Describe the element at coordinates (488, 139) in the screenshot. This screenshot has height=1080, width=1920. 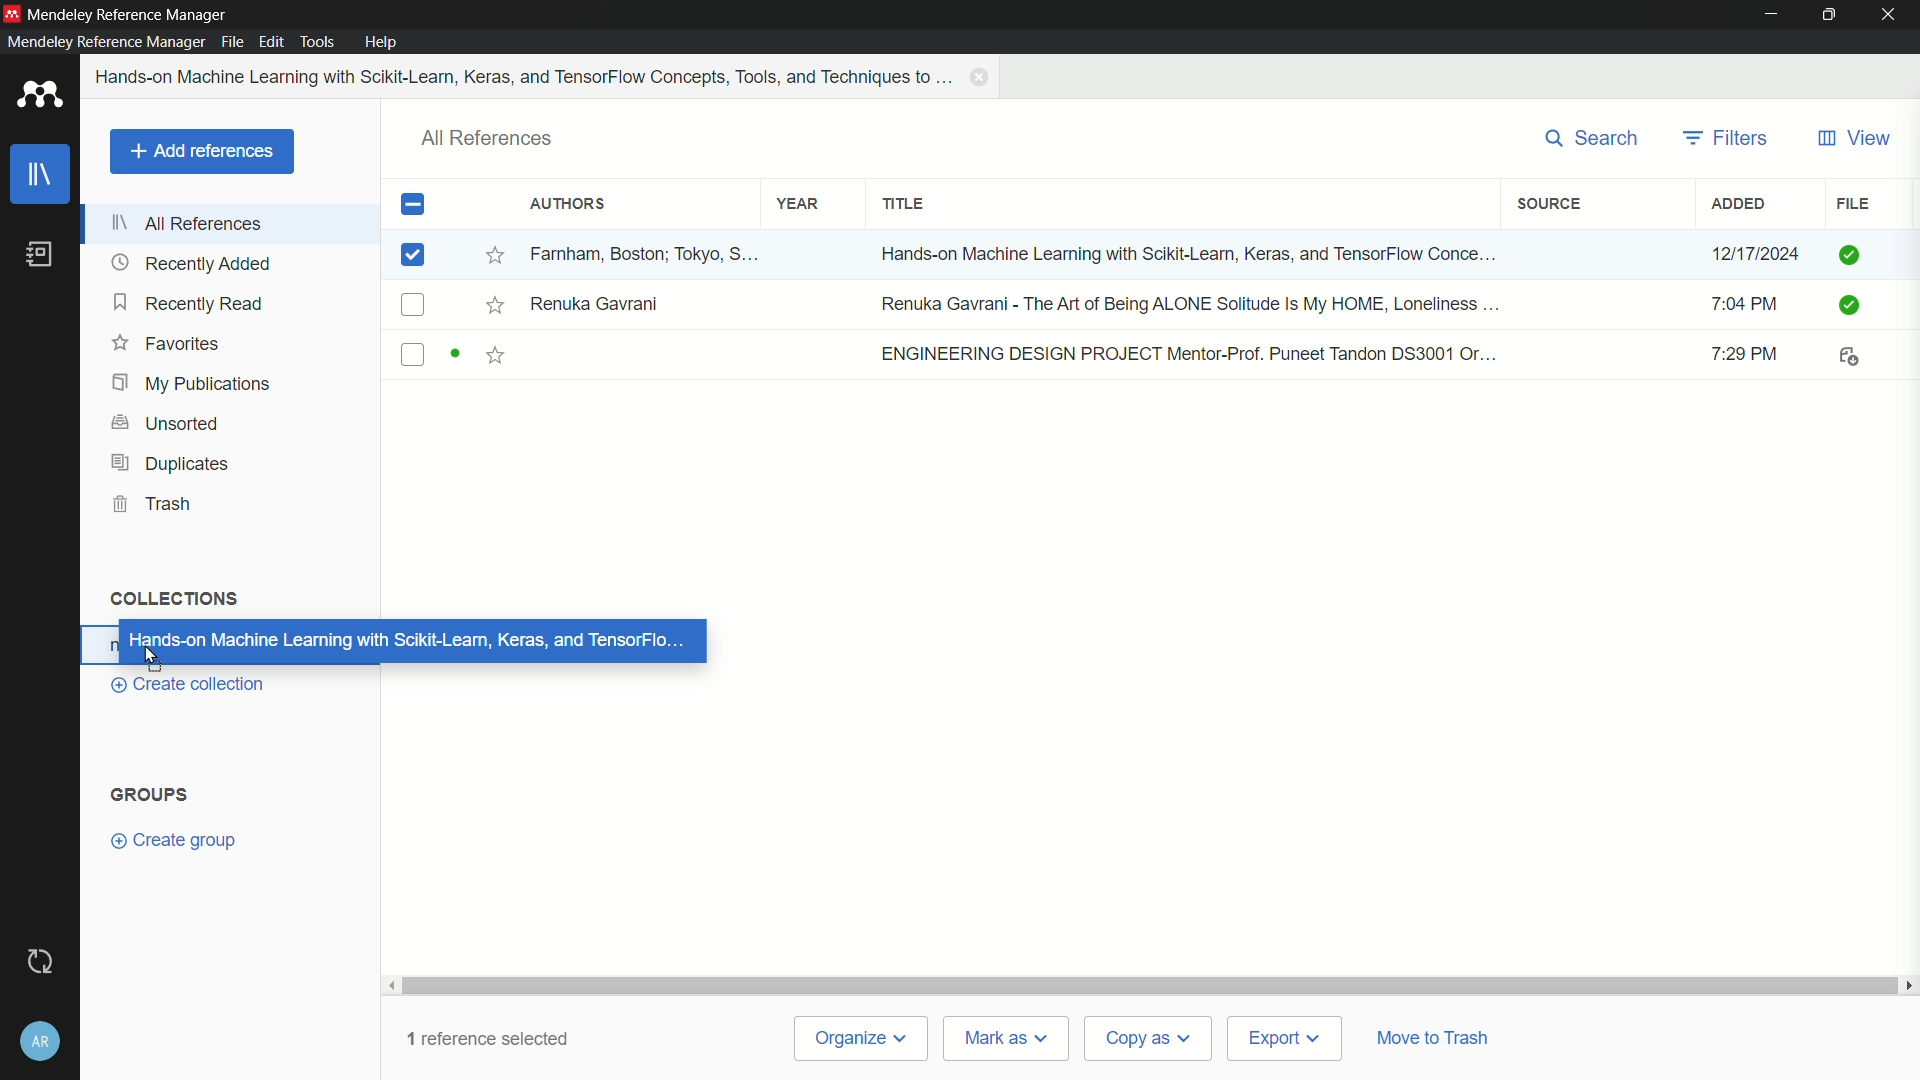
I see `all references` at that location.